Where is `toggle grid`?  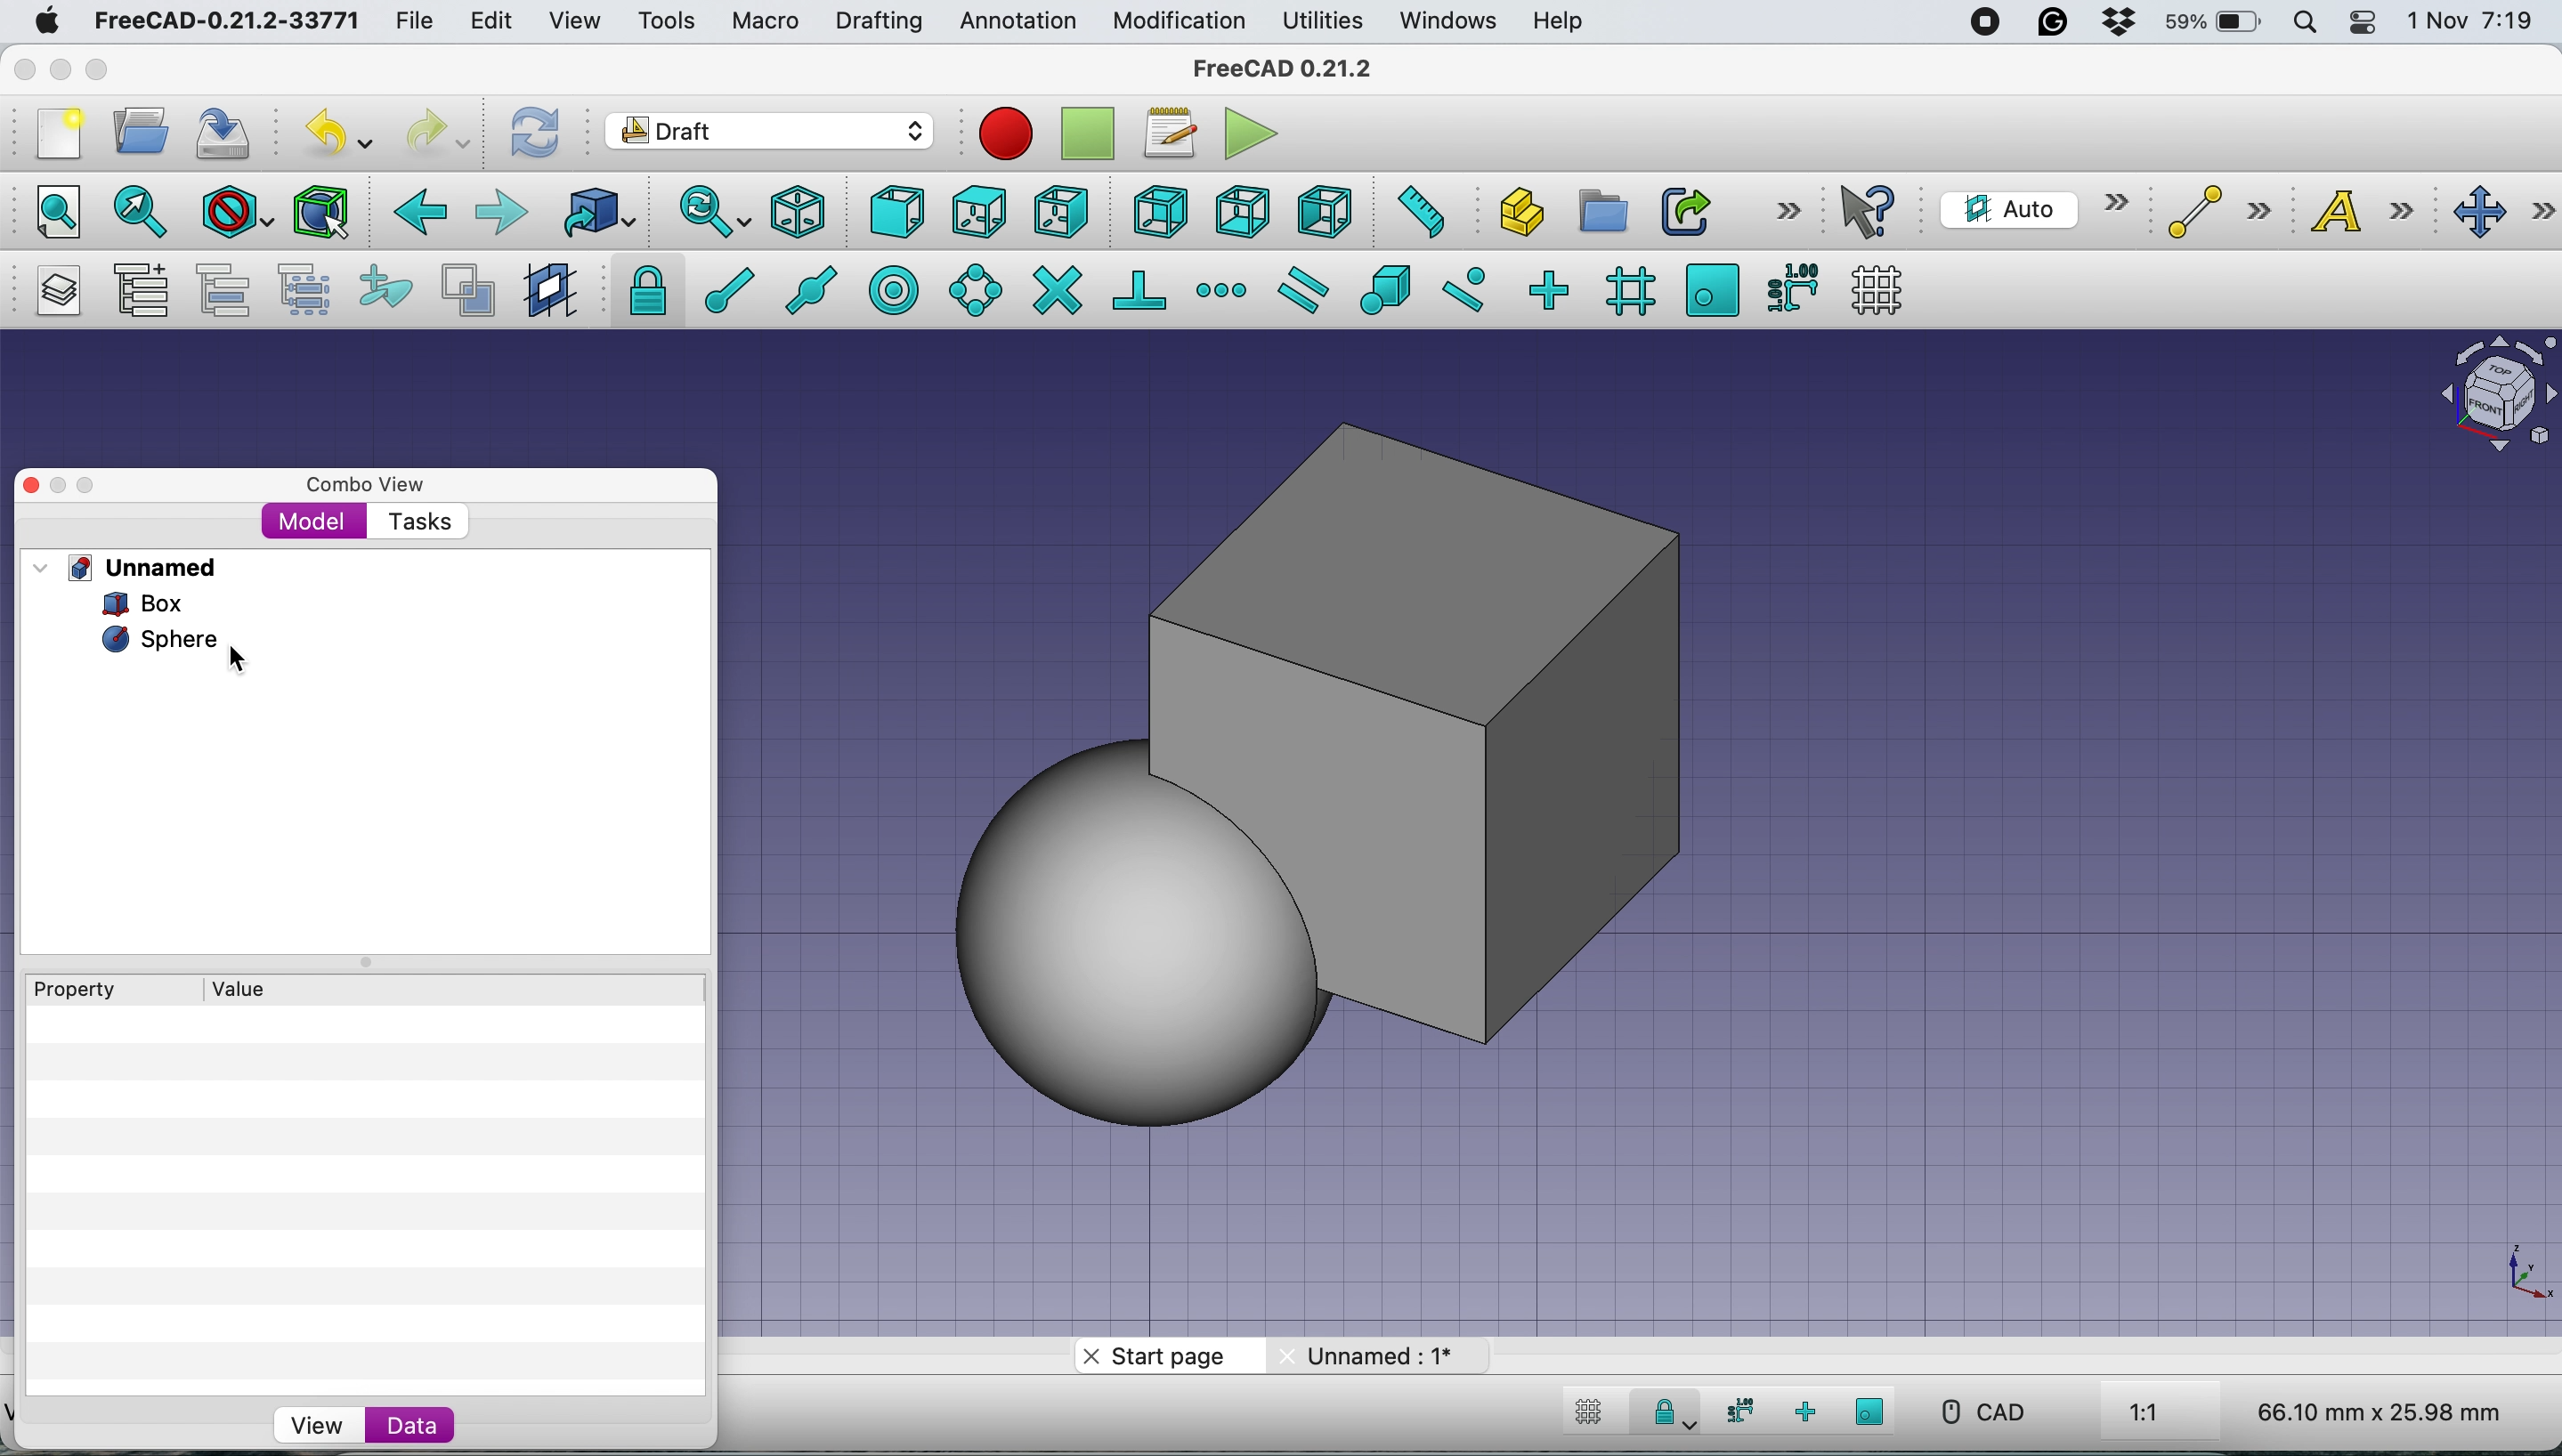
toggle grid is located at coordinates (1584, 1415).